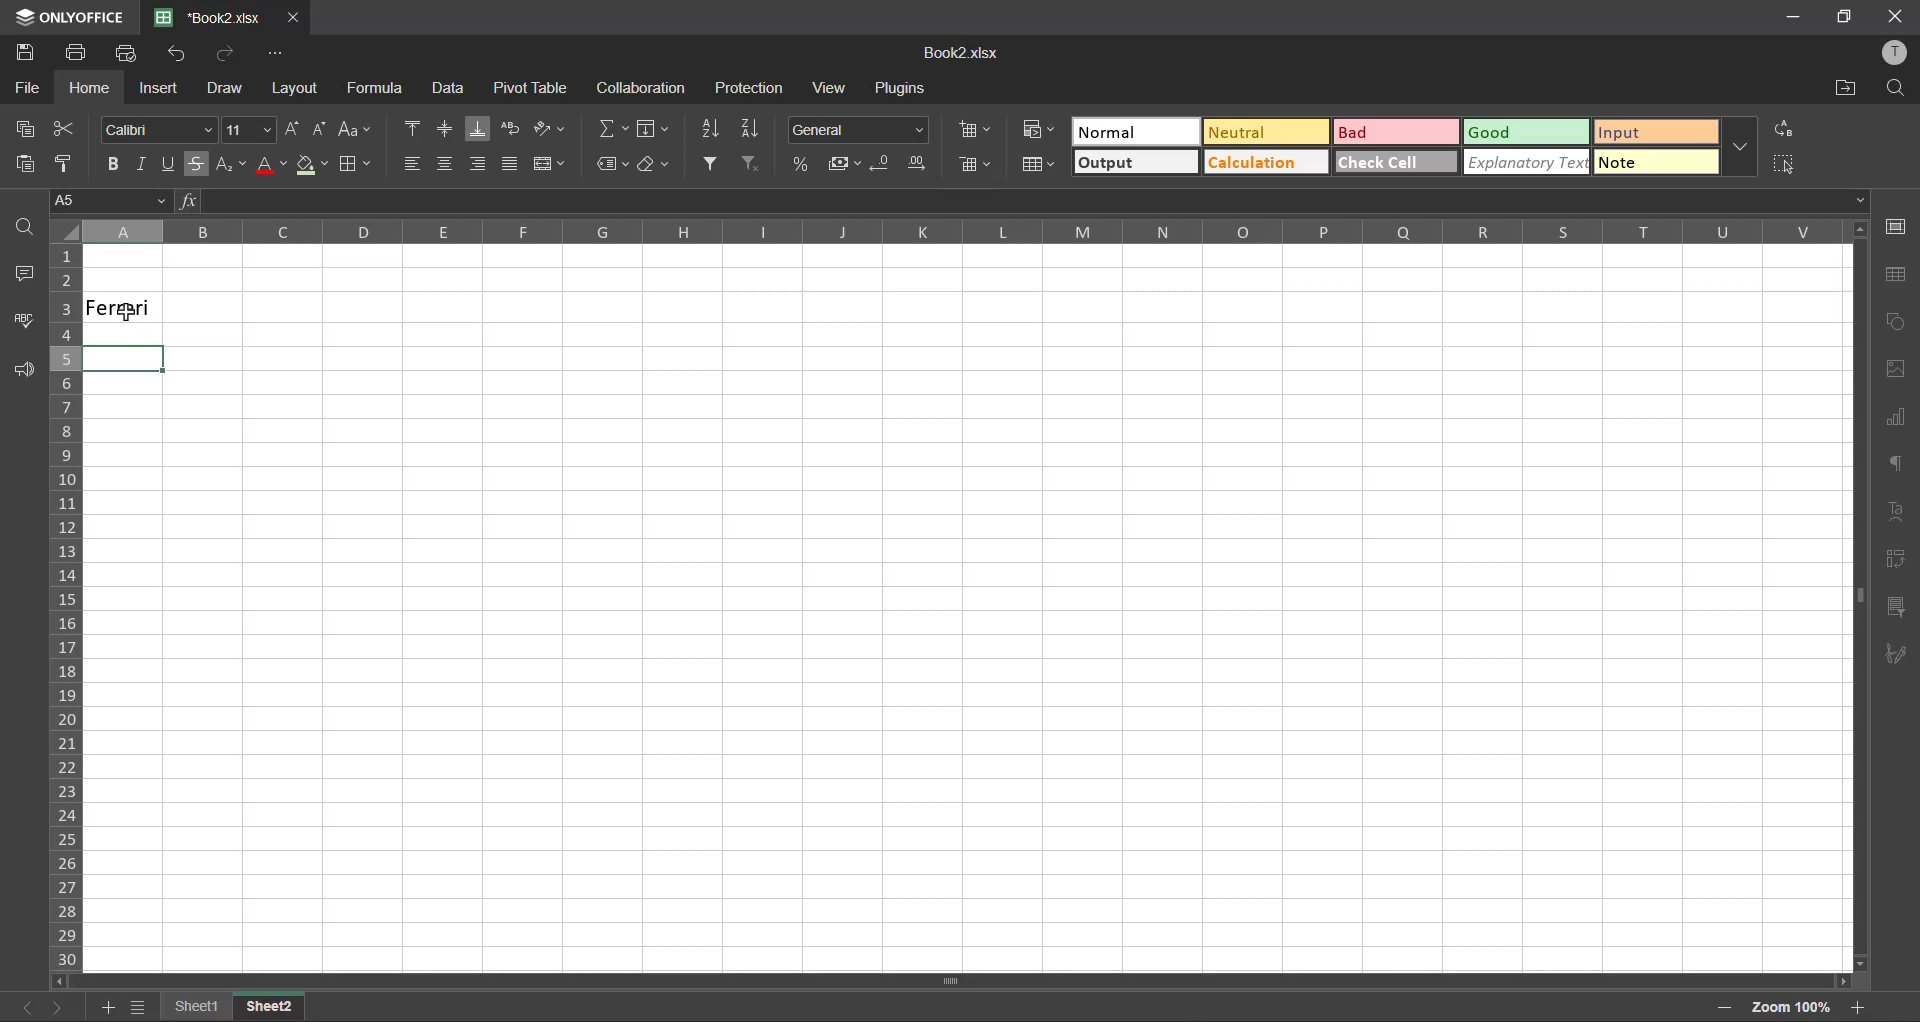 Image resolution: width=1920 pixels, height=1022 pixels. I want to click on spellcheck, so click(23, 323).